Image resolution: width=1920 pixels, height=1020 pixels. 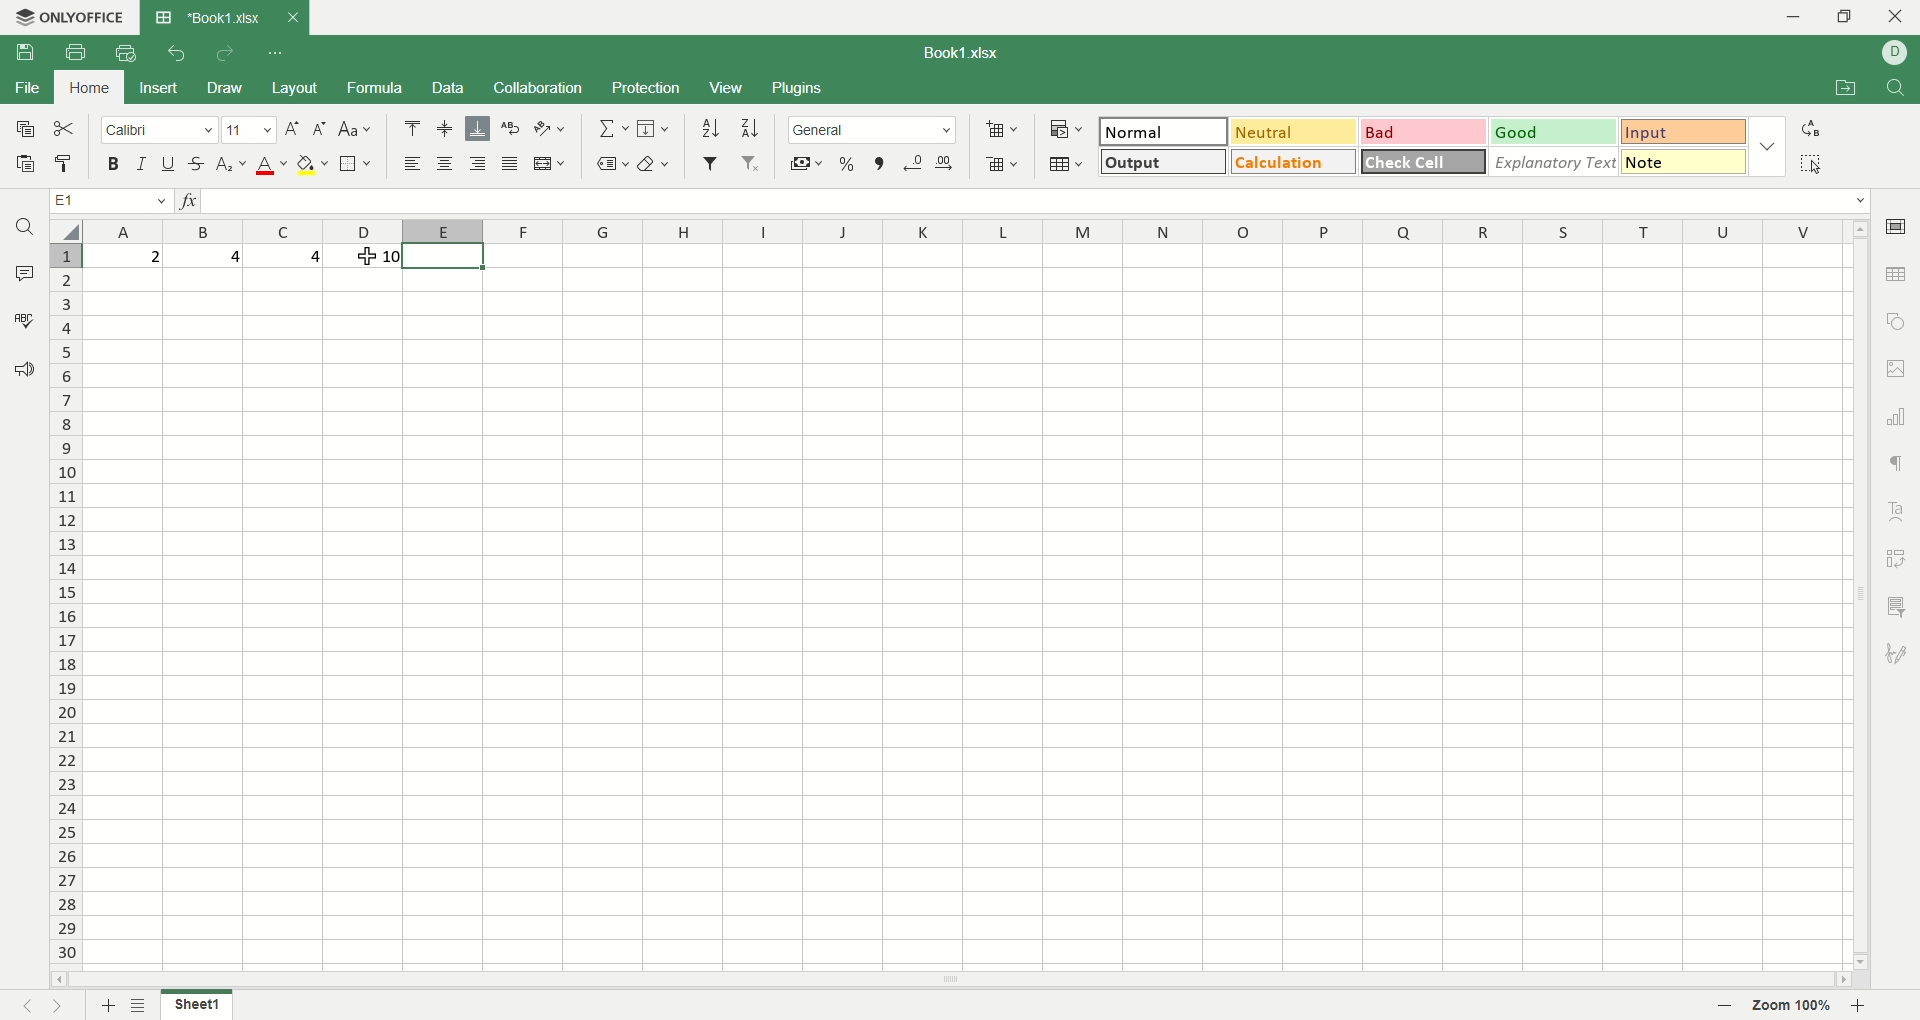 I want to click on select all, so click(x=63, y=232).